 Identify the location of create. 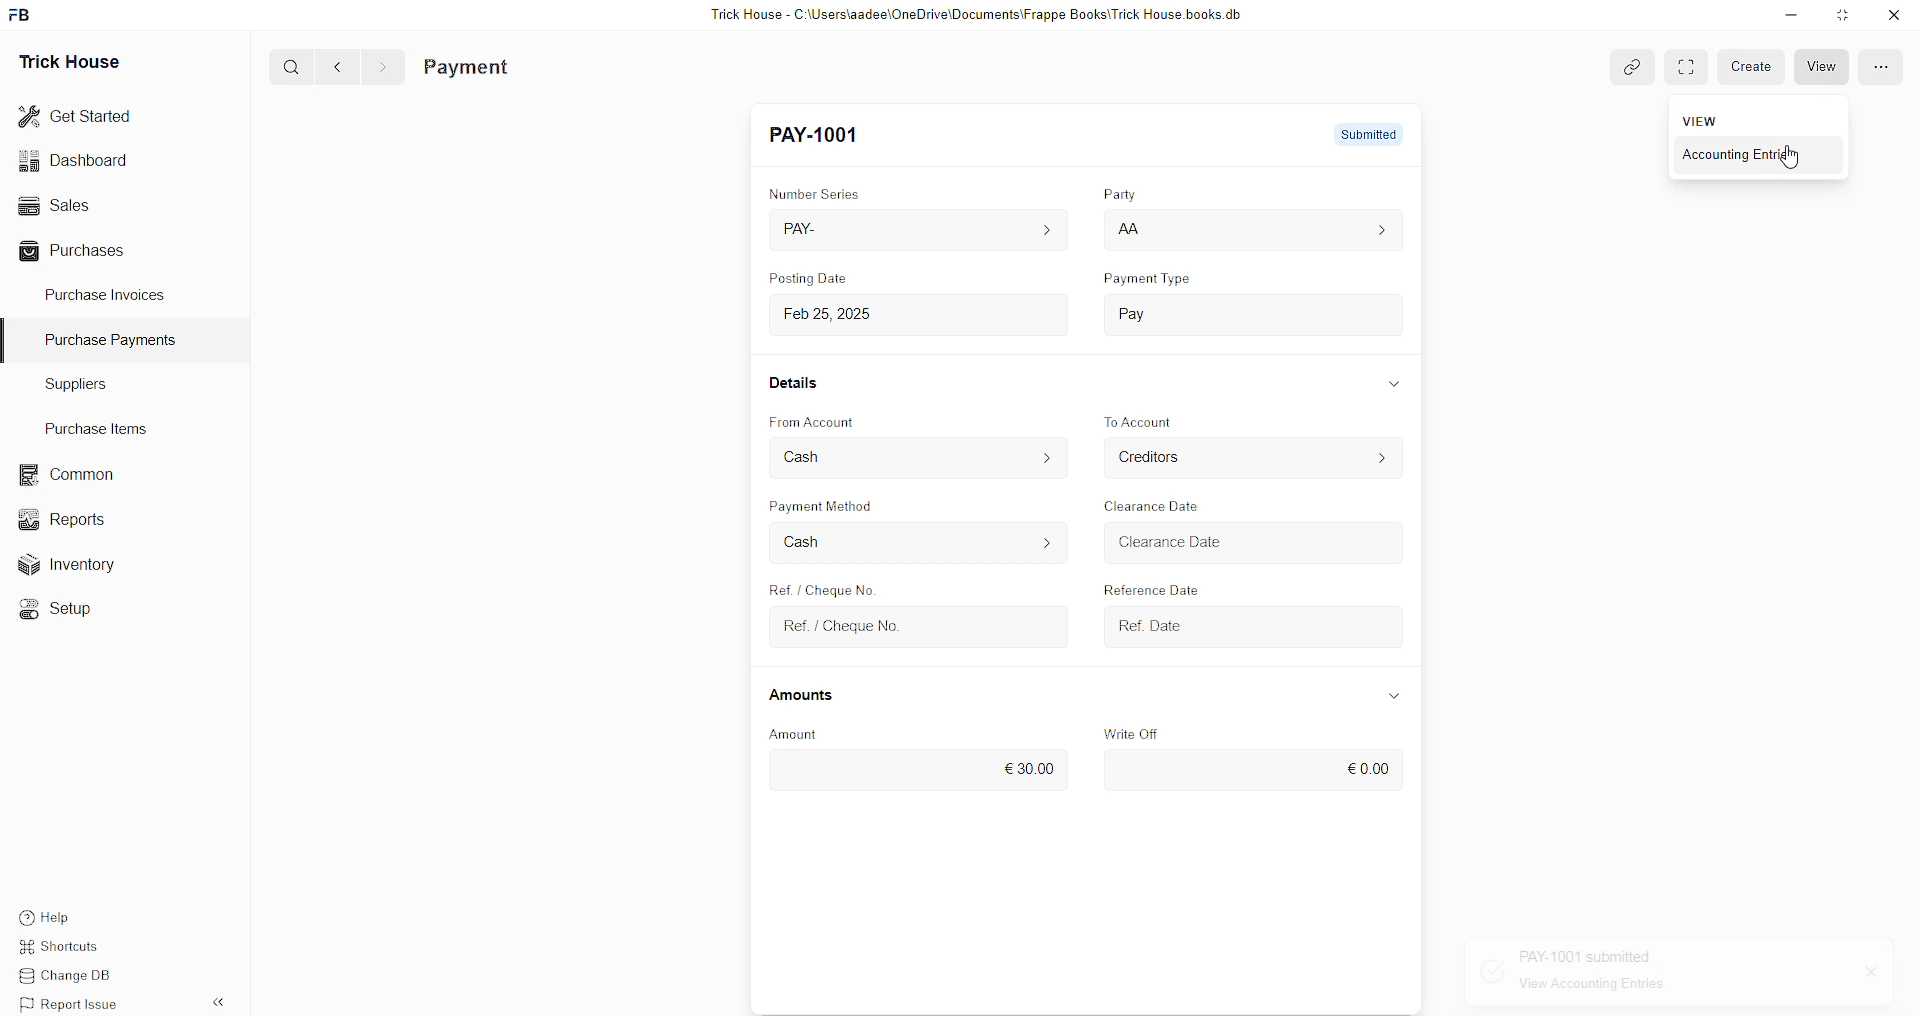
(1755, 66).